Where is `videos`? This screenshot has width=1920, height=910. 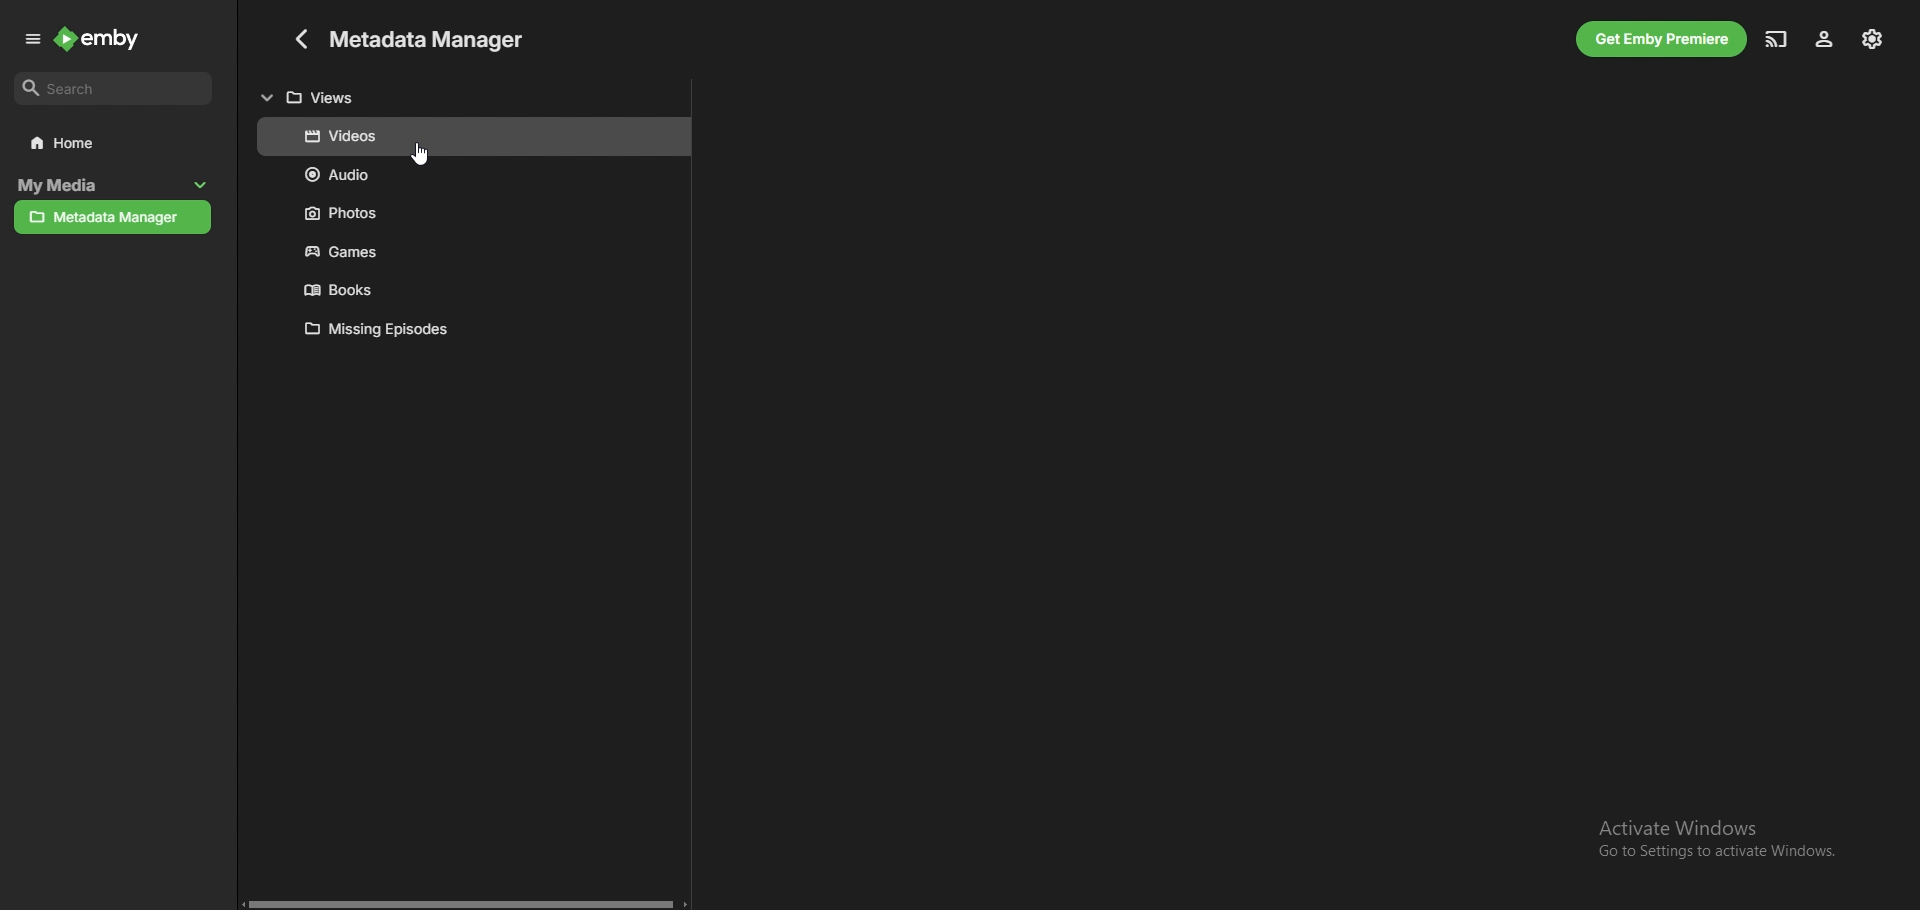
videos is located at coordinates (473, 137).